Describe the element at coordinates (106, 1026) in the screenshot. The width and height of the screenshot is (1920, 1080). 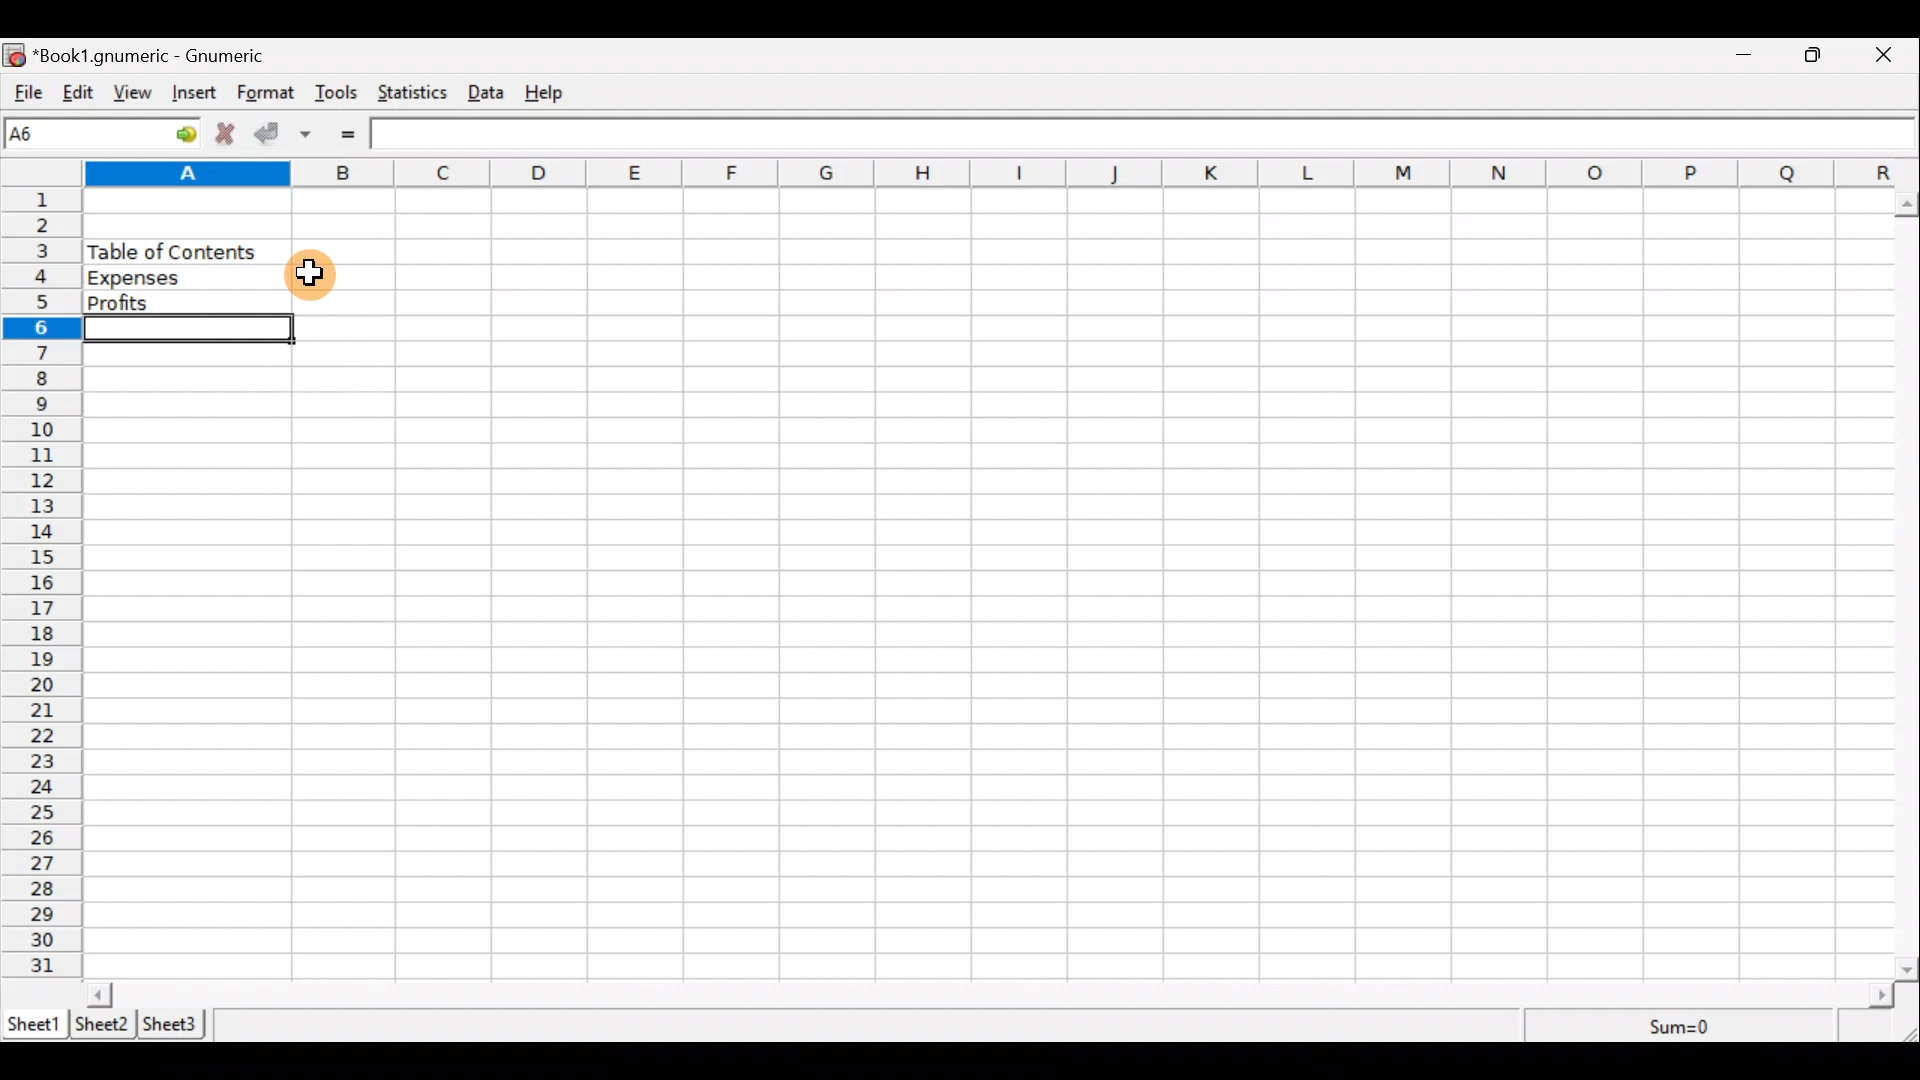
I see `Sheet 2` at that location.